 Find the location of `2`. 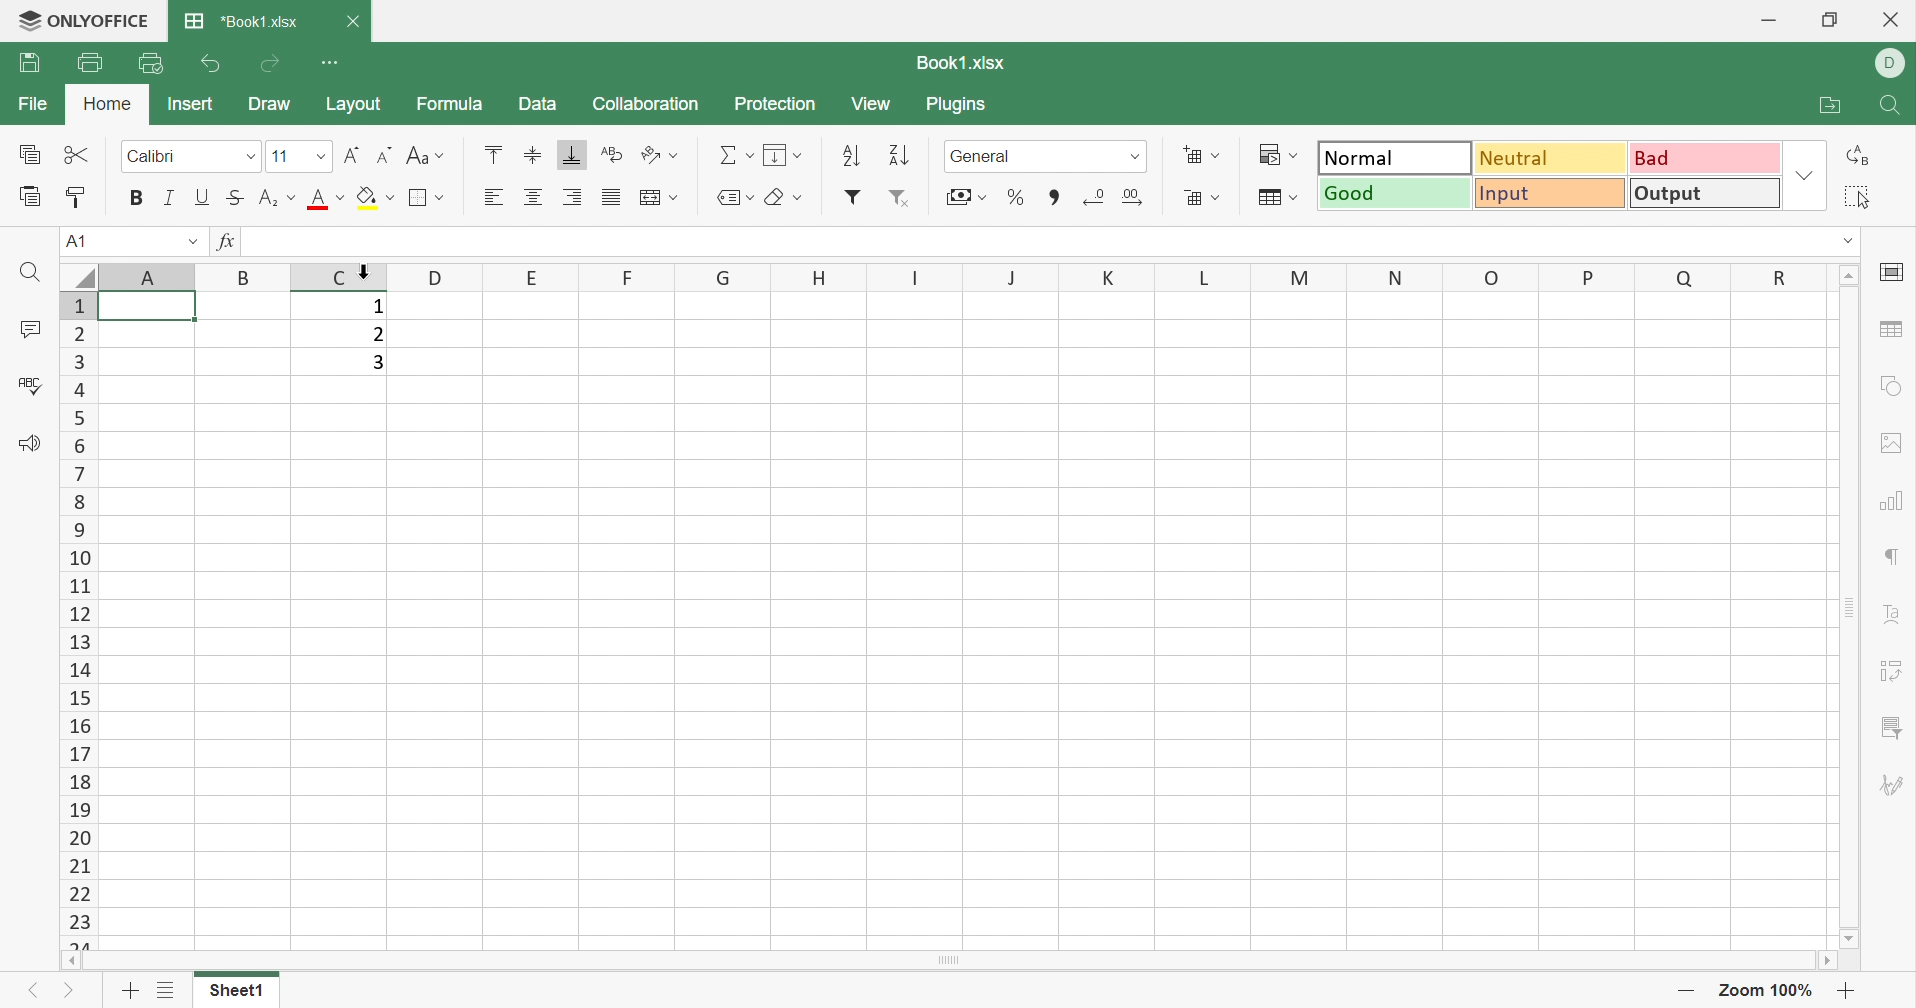

2 is located at coordinates (374, 333).